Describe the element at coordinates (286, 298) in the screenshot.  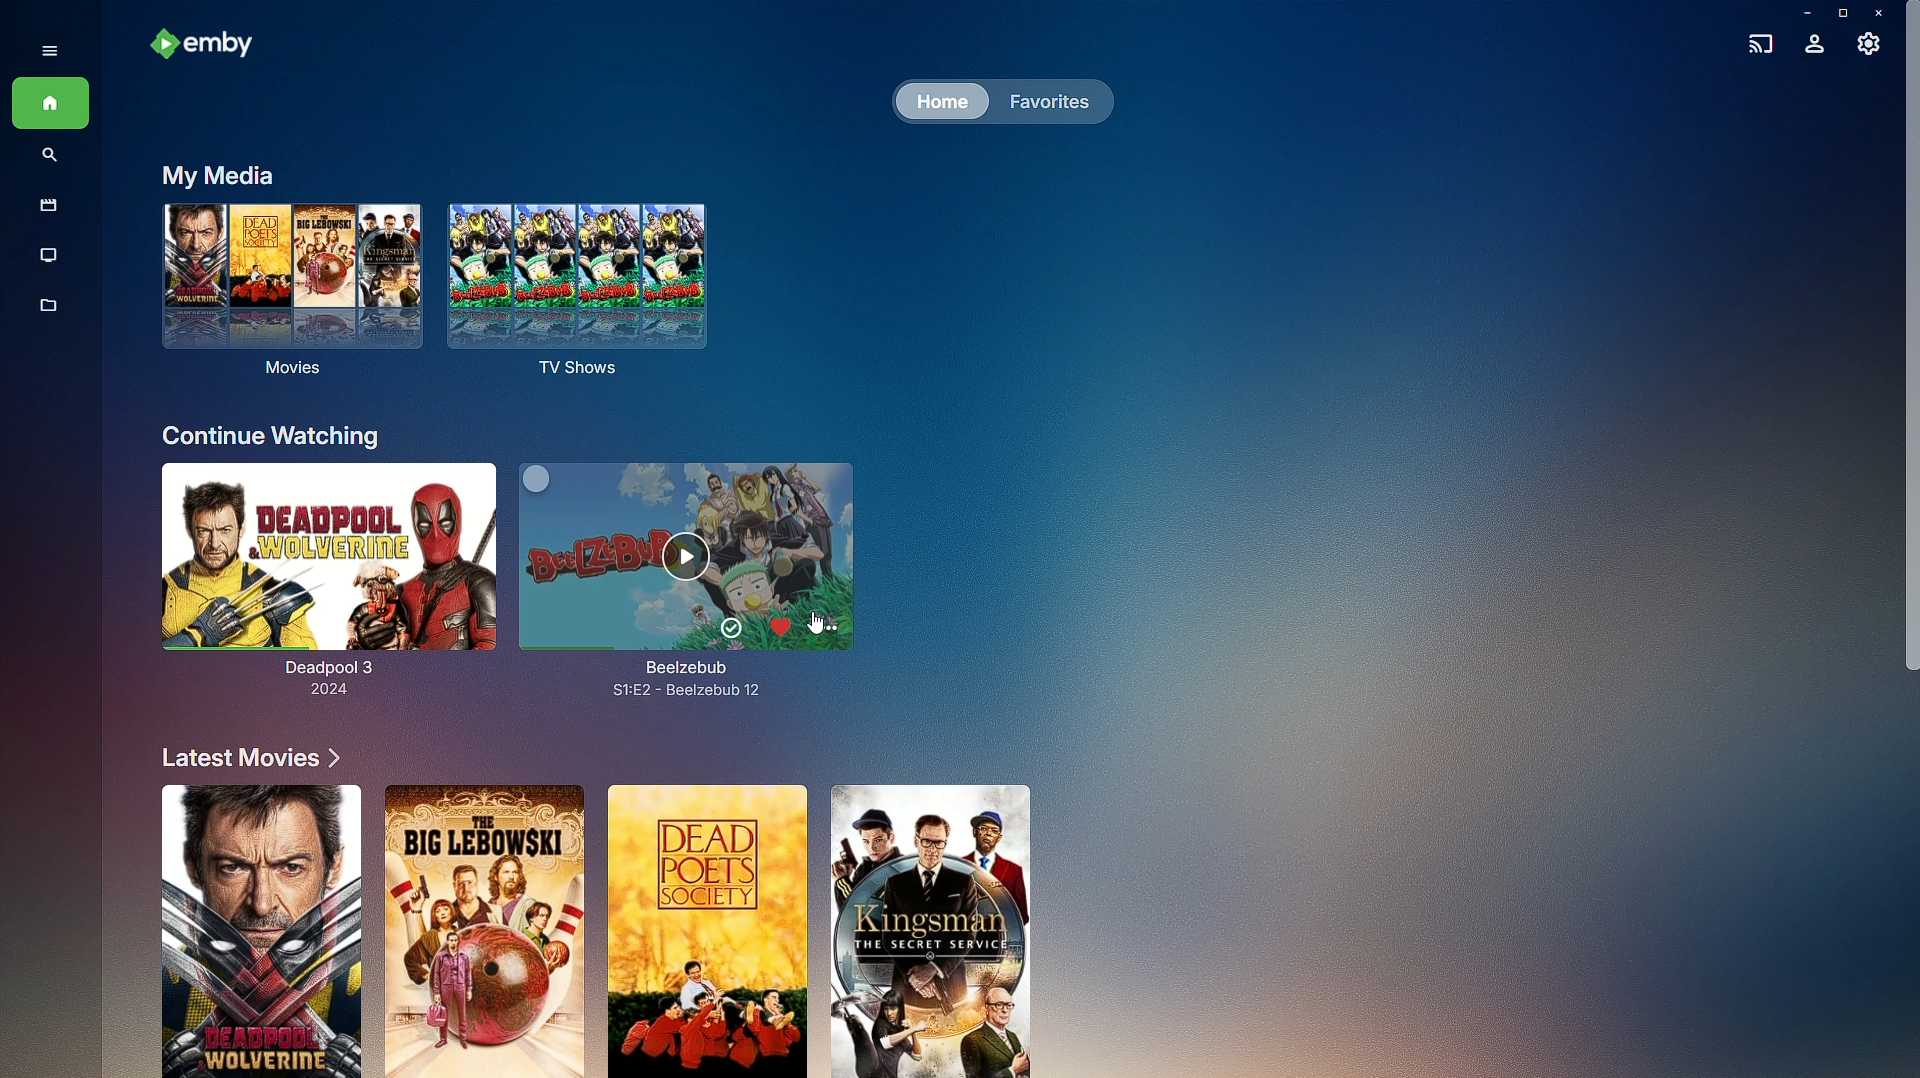
I see `Movies` at that location.